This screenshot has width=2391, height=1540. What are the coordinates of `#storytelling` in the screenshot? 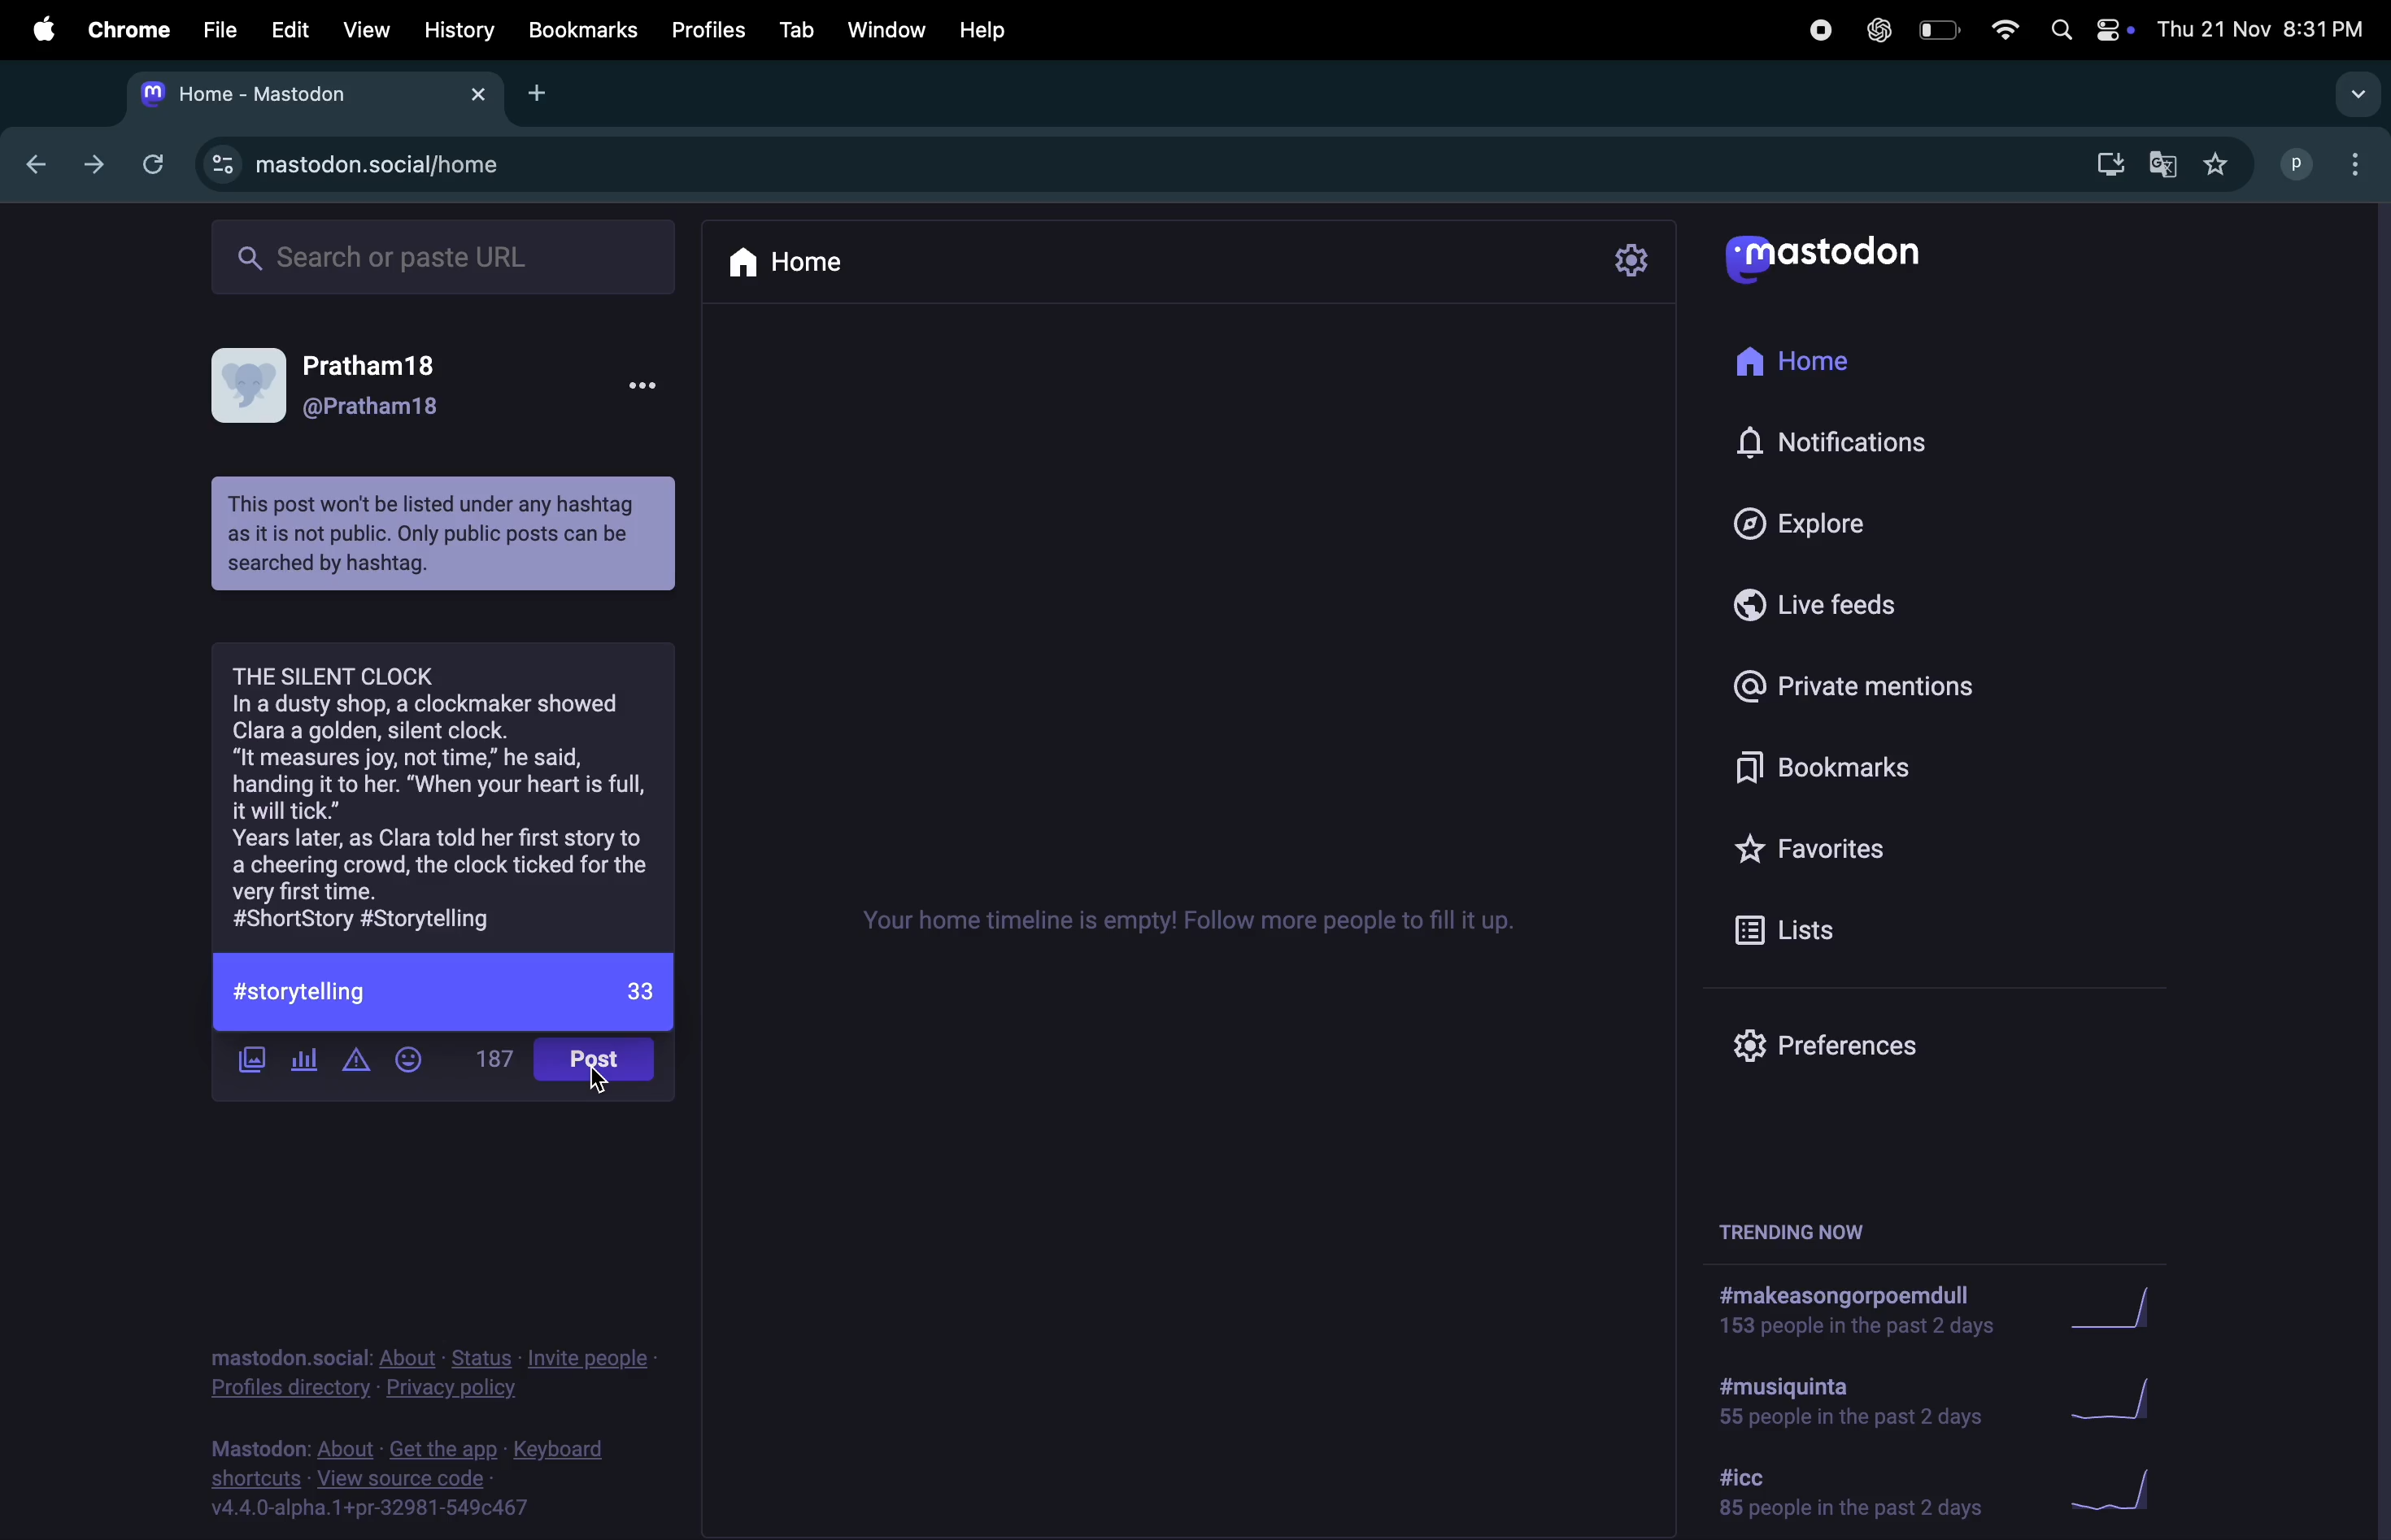 It's located at (447, 996).